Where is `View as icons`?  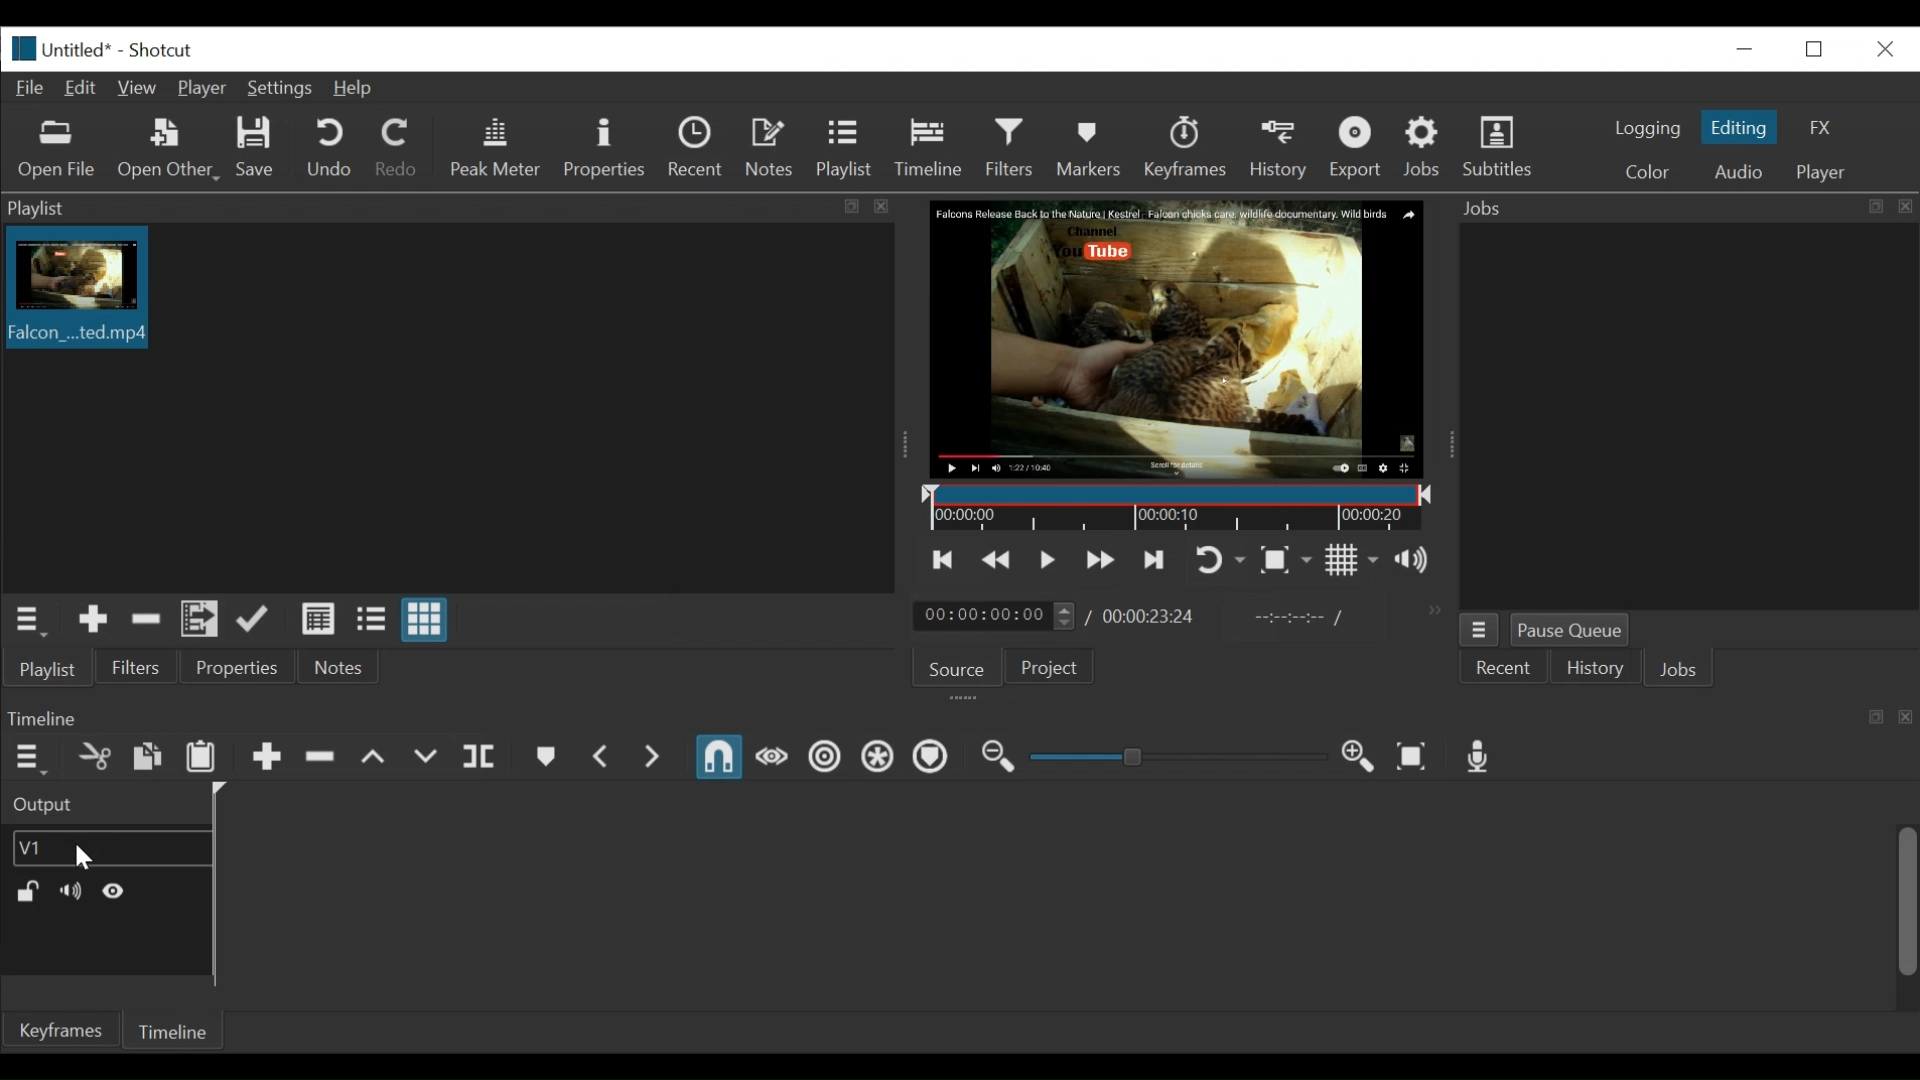 View as icons is located at coordinates (424, 622).